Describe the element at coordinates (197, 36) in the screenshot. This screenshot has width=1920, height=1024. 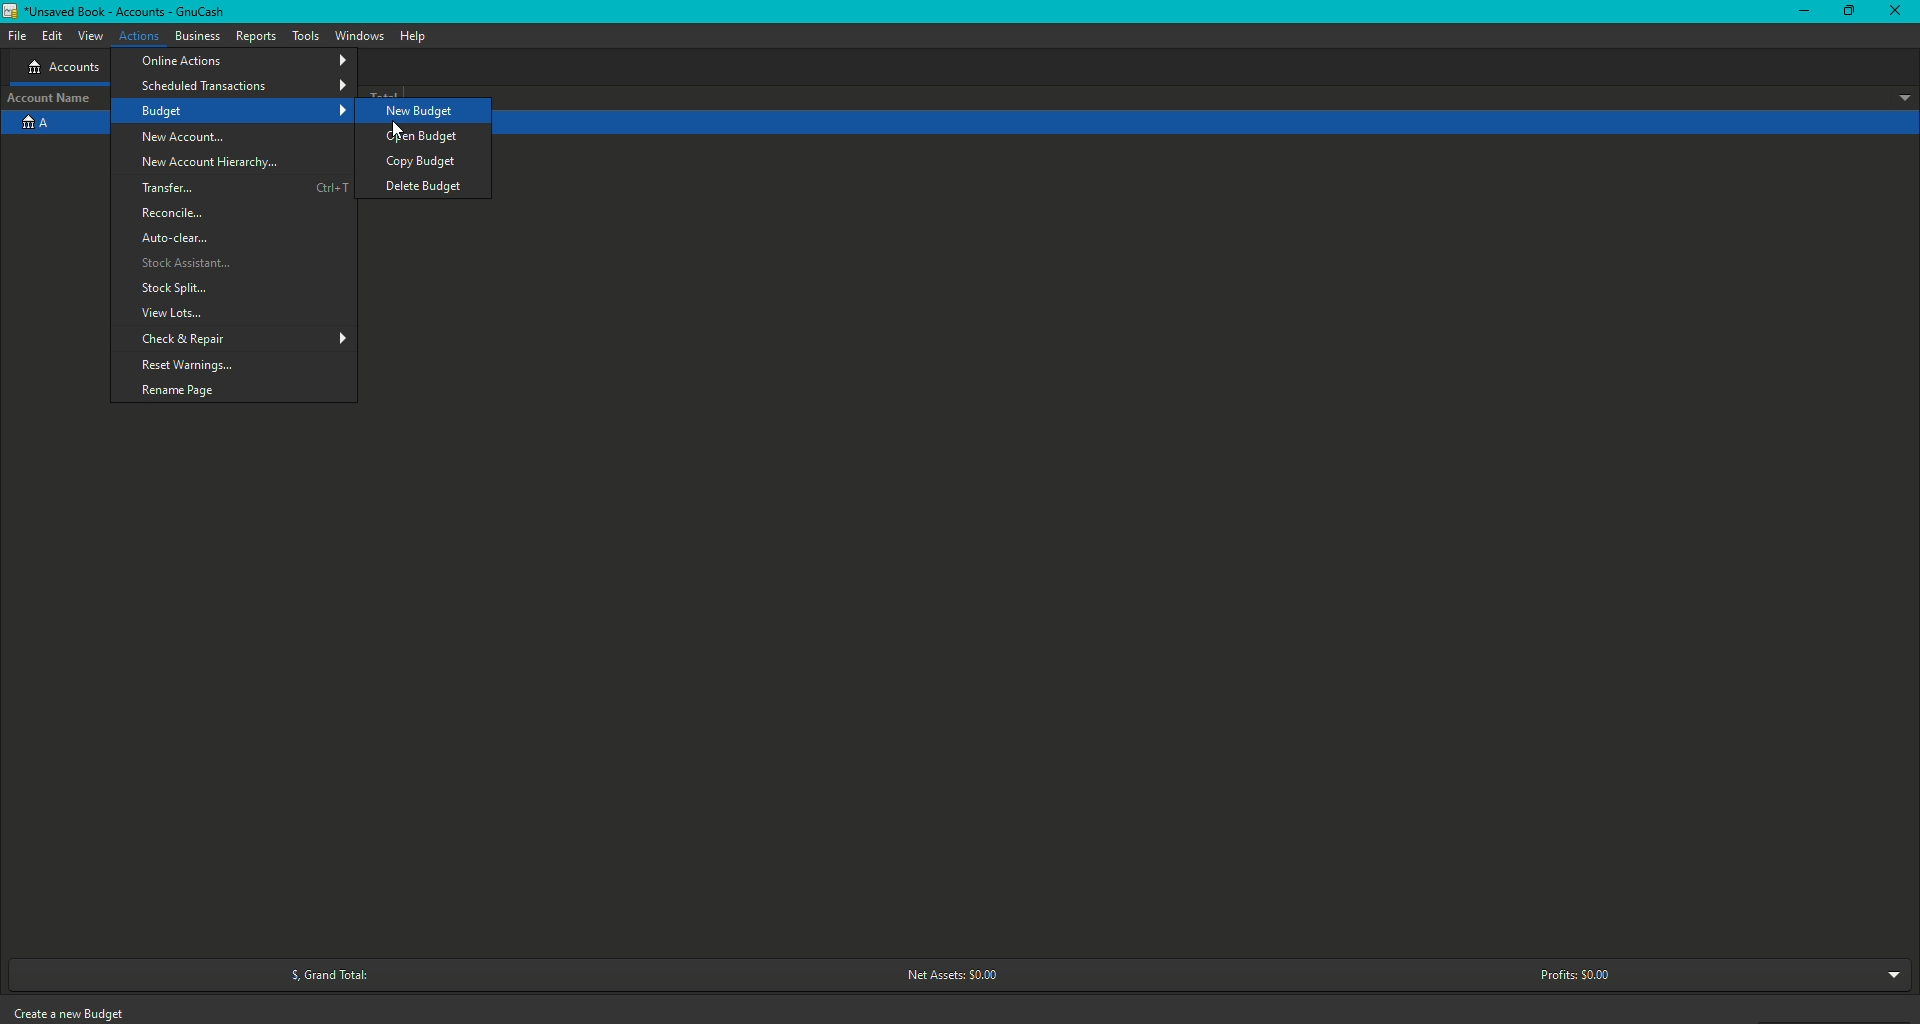
I see `Business` at that location.